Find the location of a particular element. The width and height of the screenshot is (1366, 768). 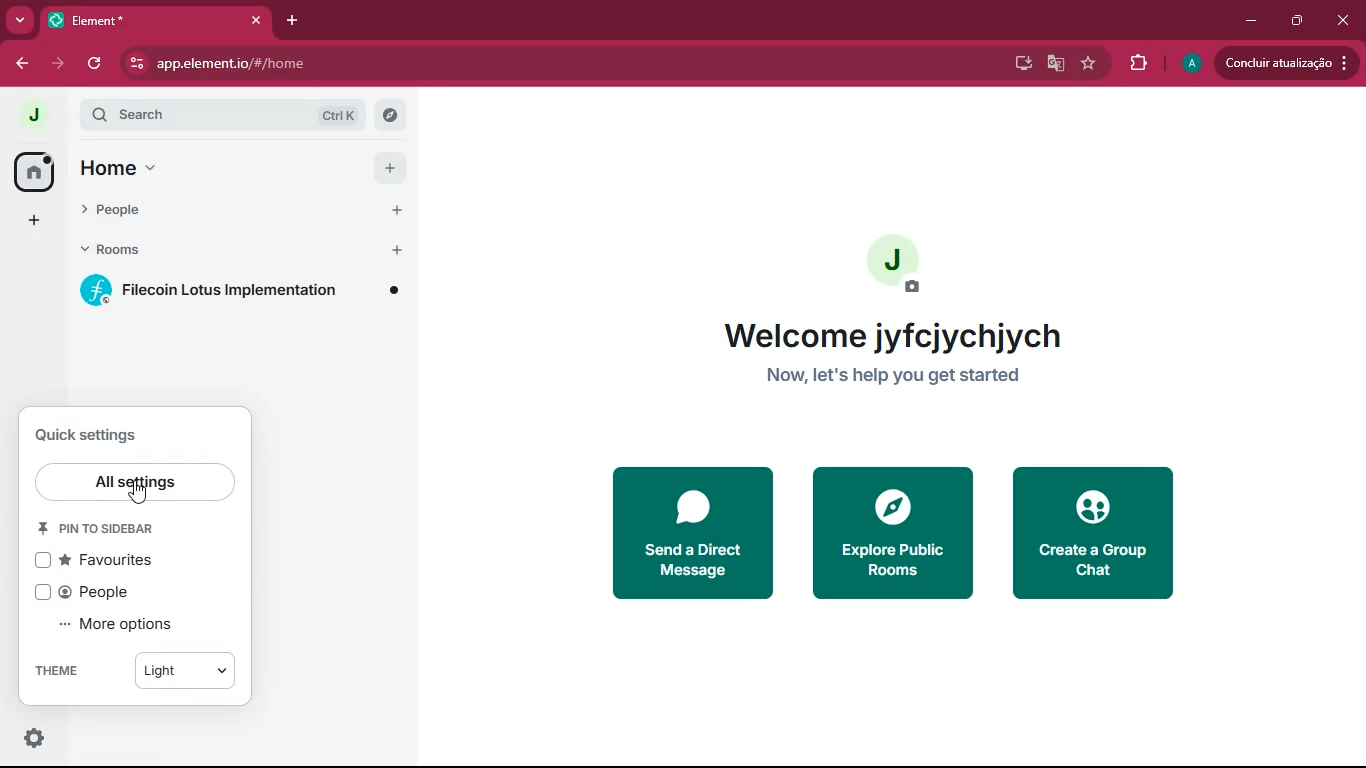

add tab is located at coordinates (293, 21).